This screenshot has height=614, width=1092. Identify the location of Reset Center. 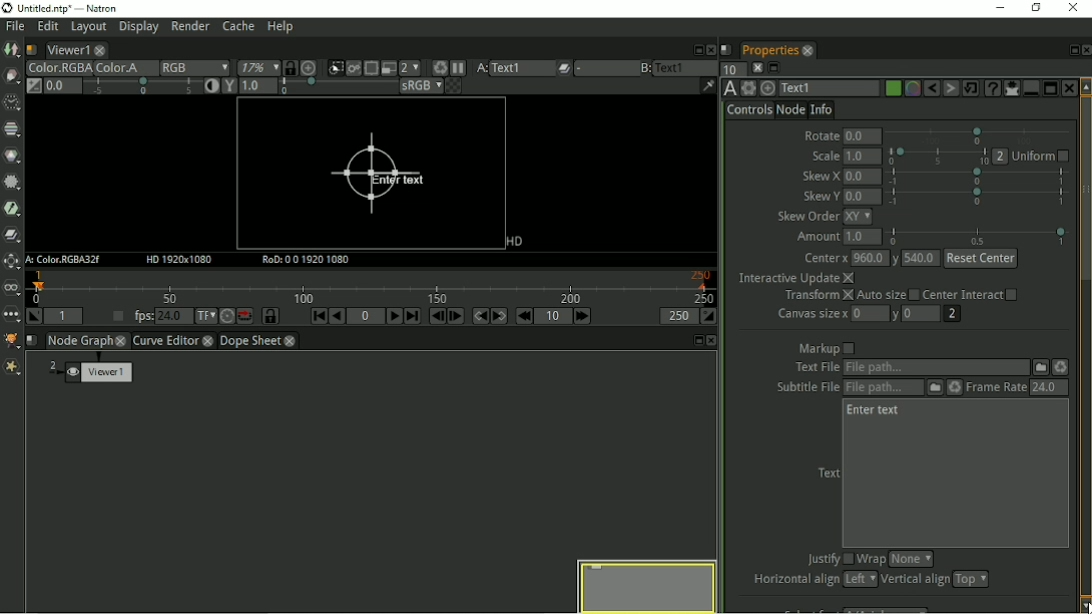
(981, 259).